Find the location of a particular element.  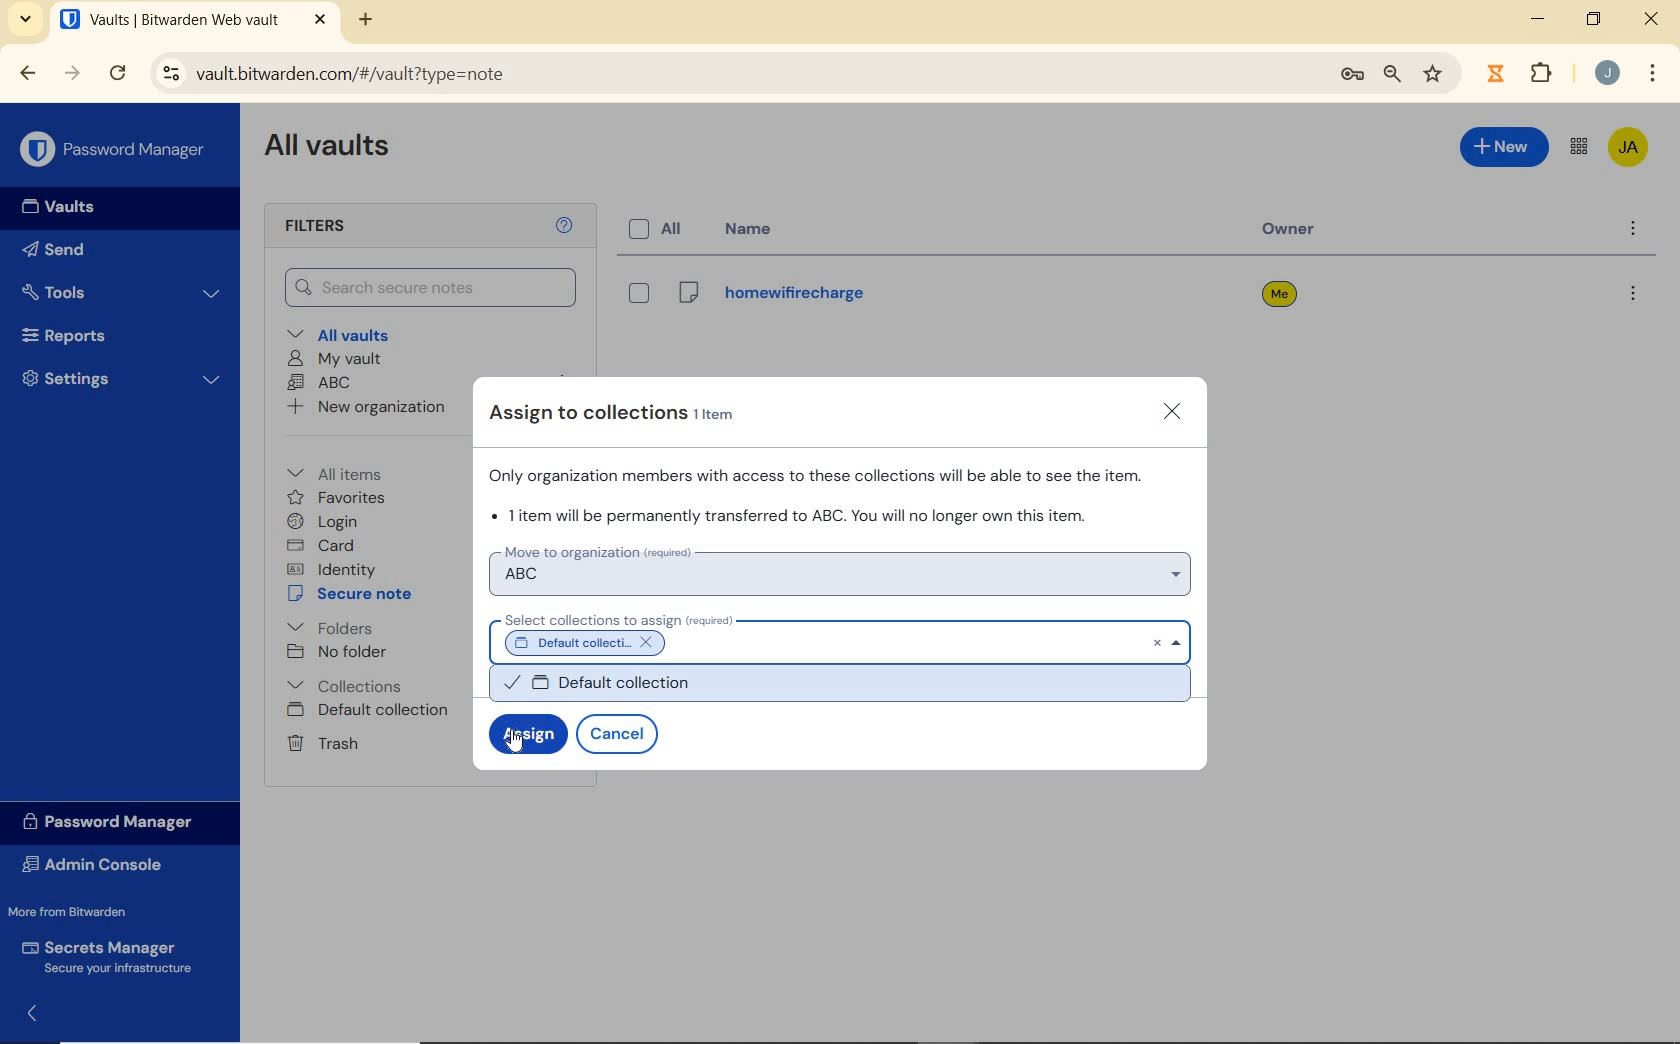

name is located at coordinates (755, 228).